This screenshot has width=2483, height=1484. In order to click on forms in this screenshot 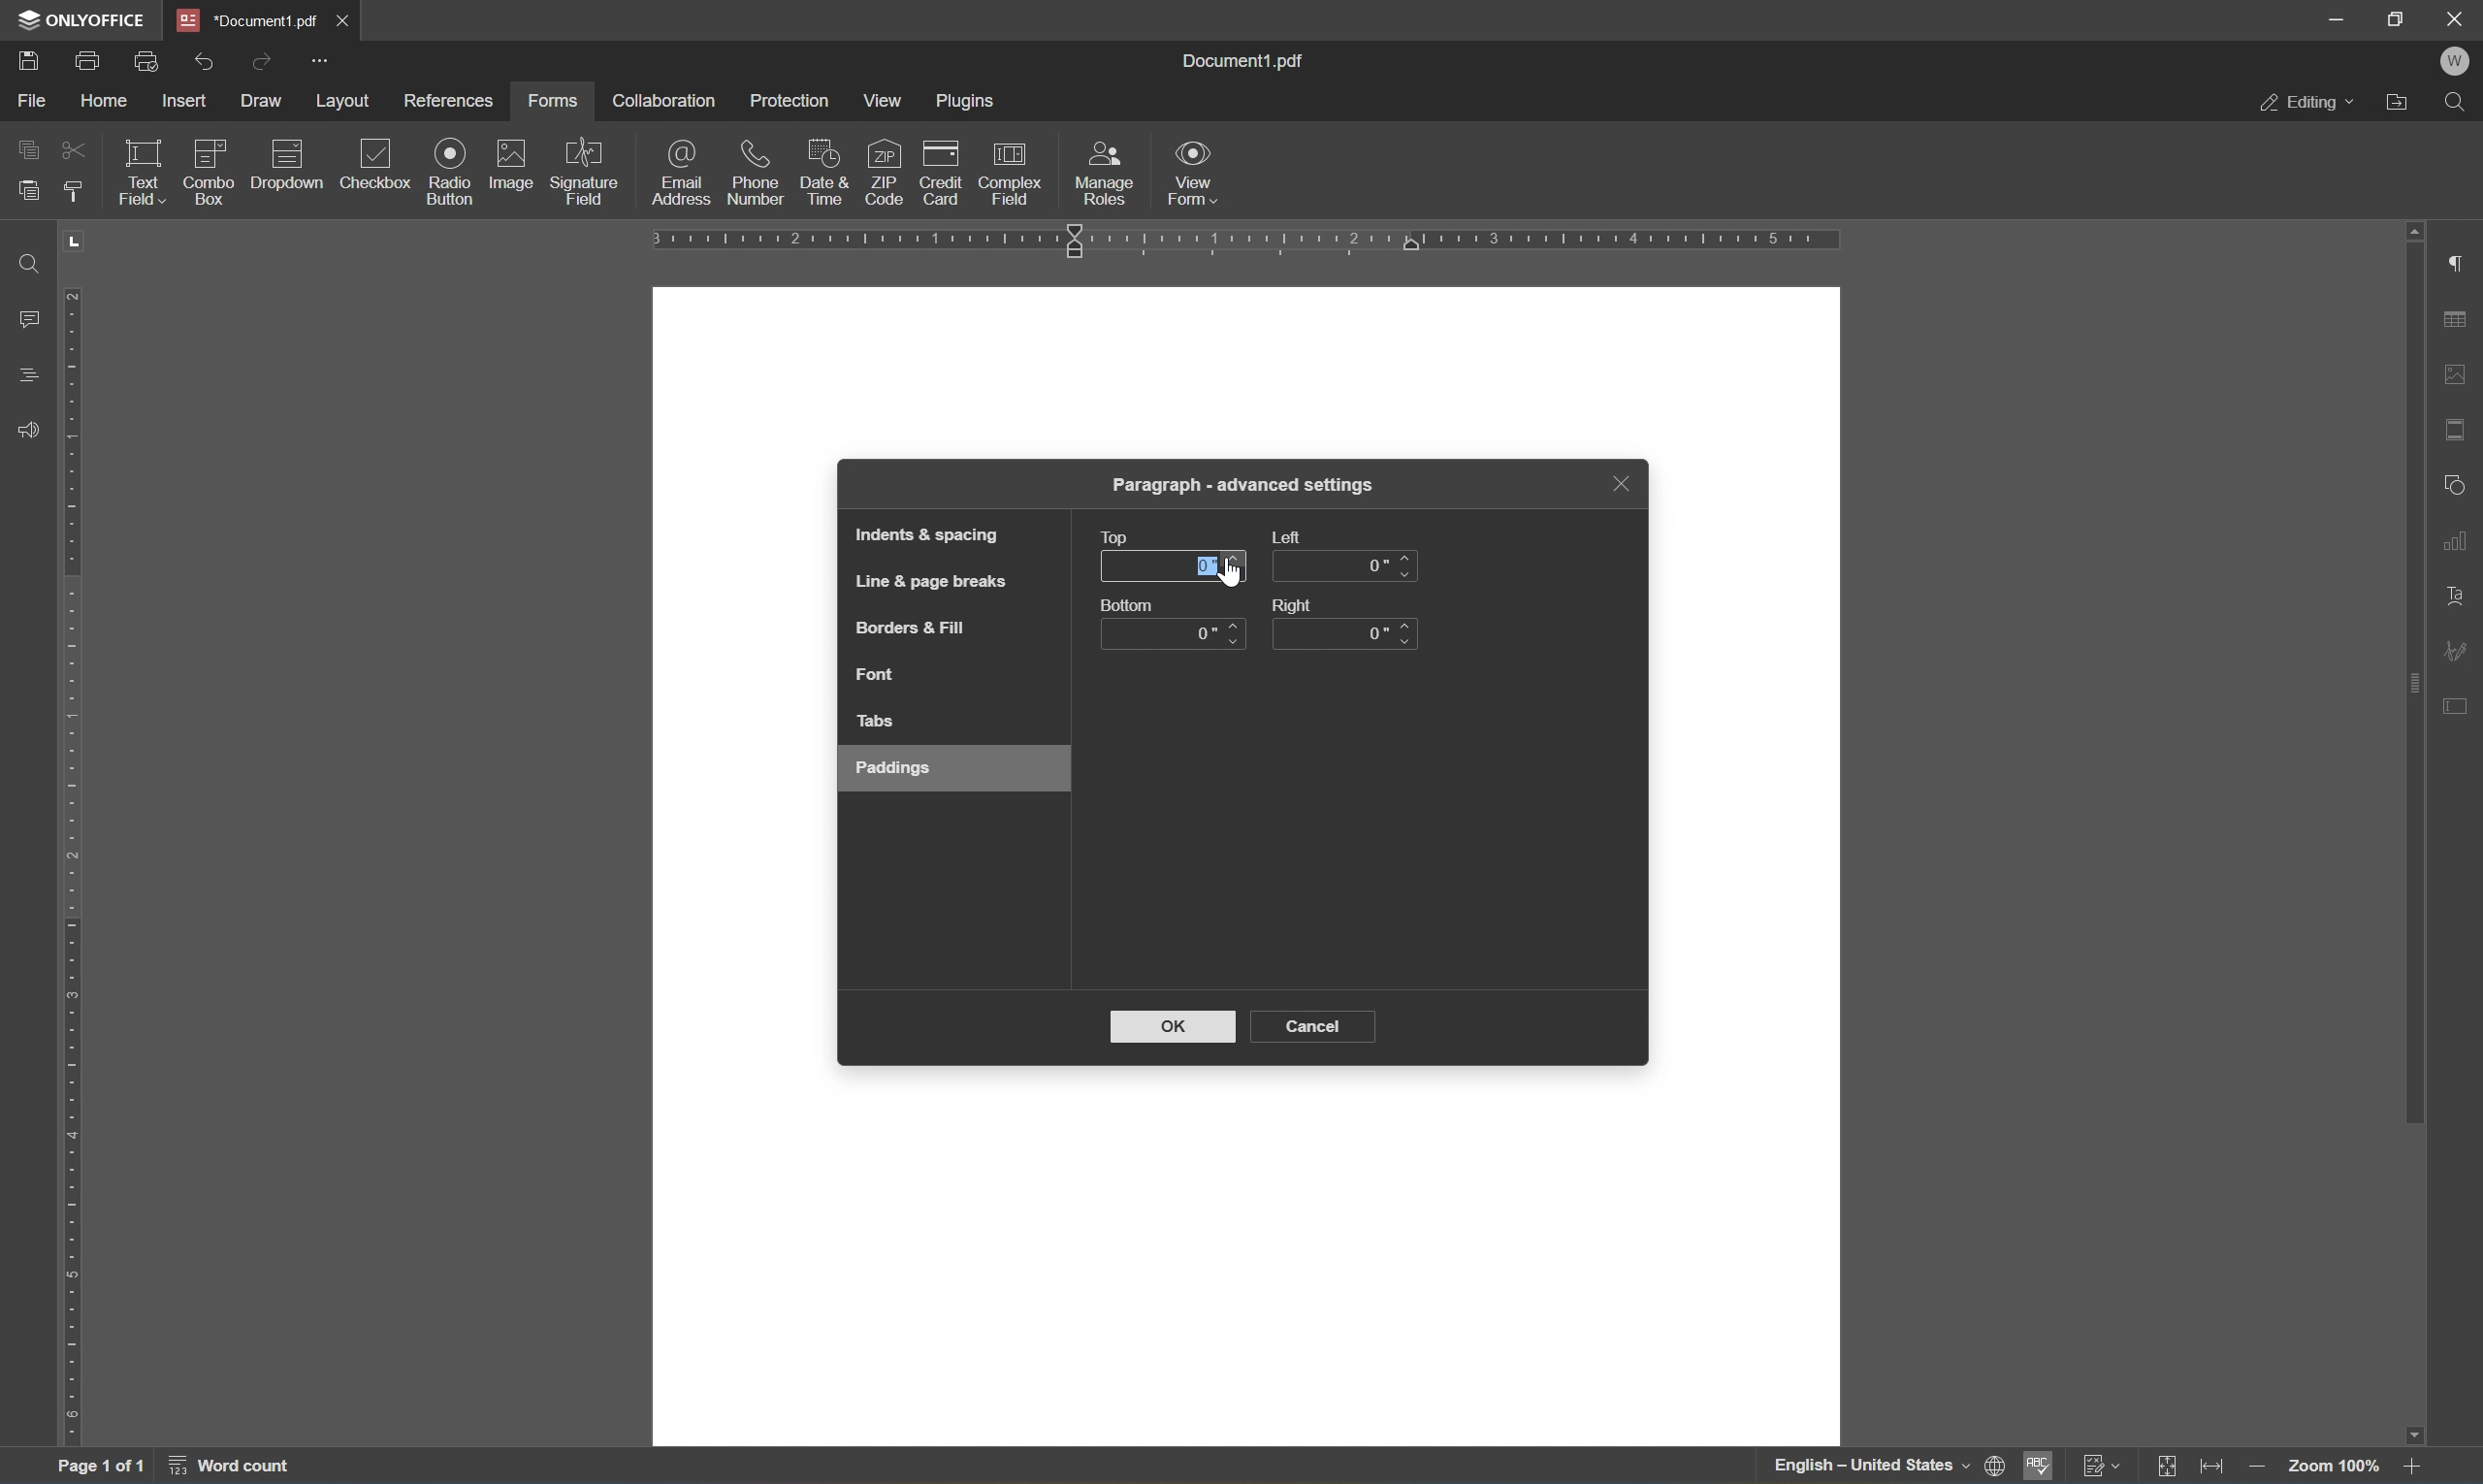, I will do `click(559, 99)`.